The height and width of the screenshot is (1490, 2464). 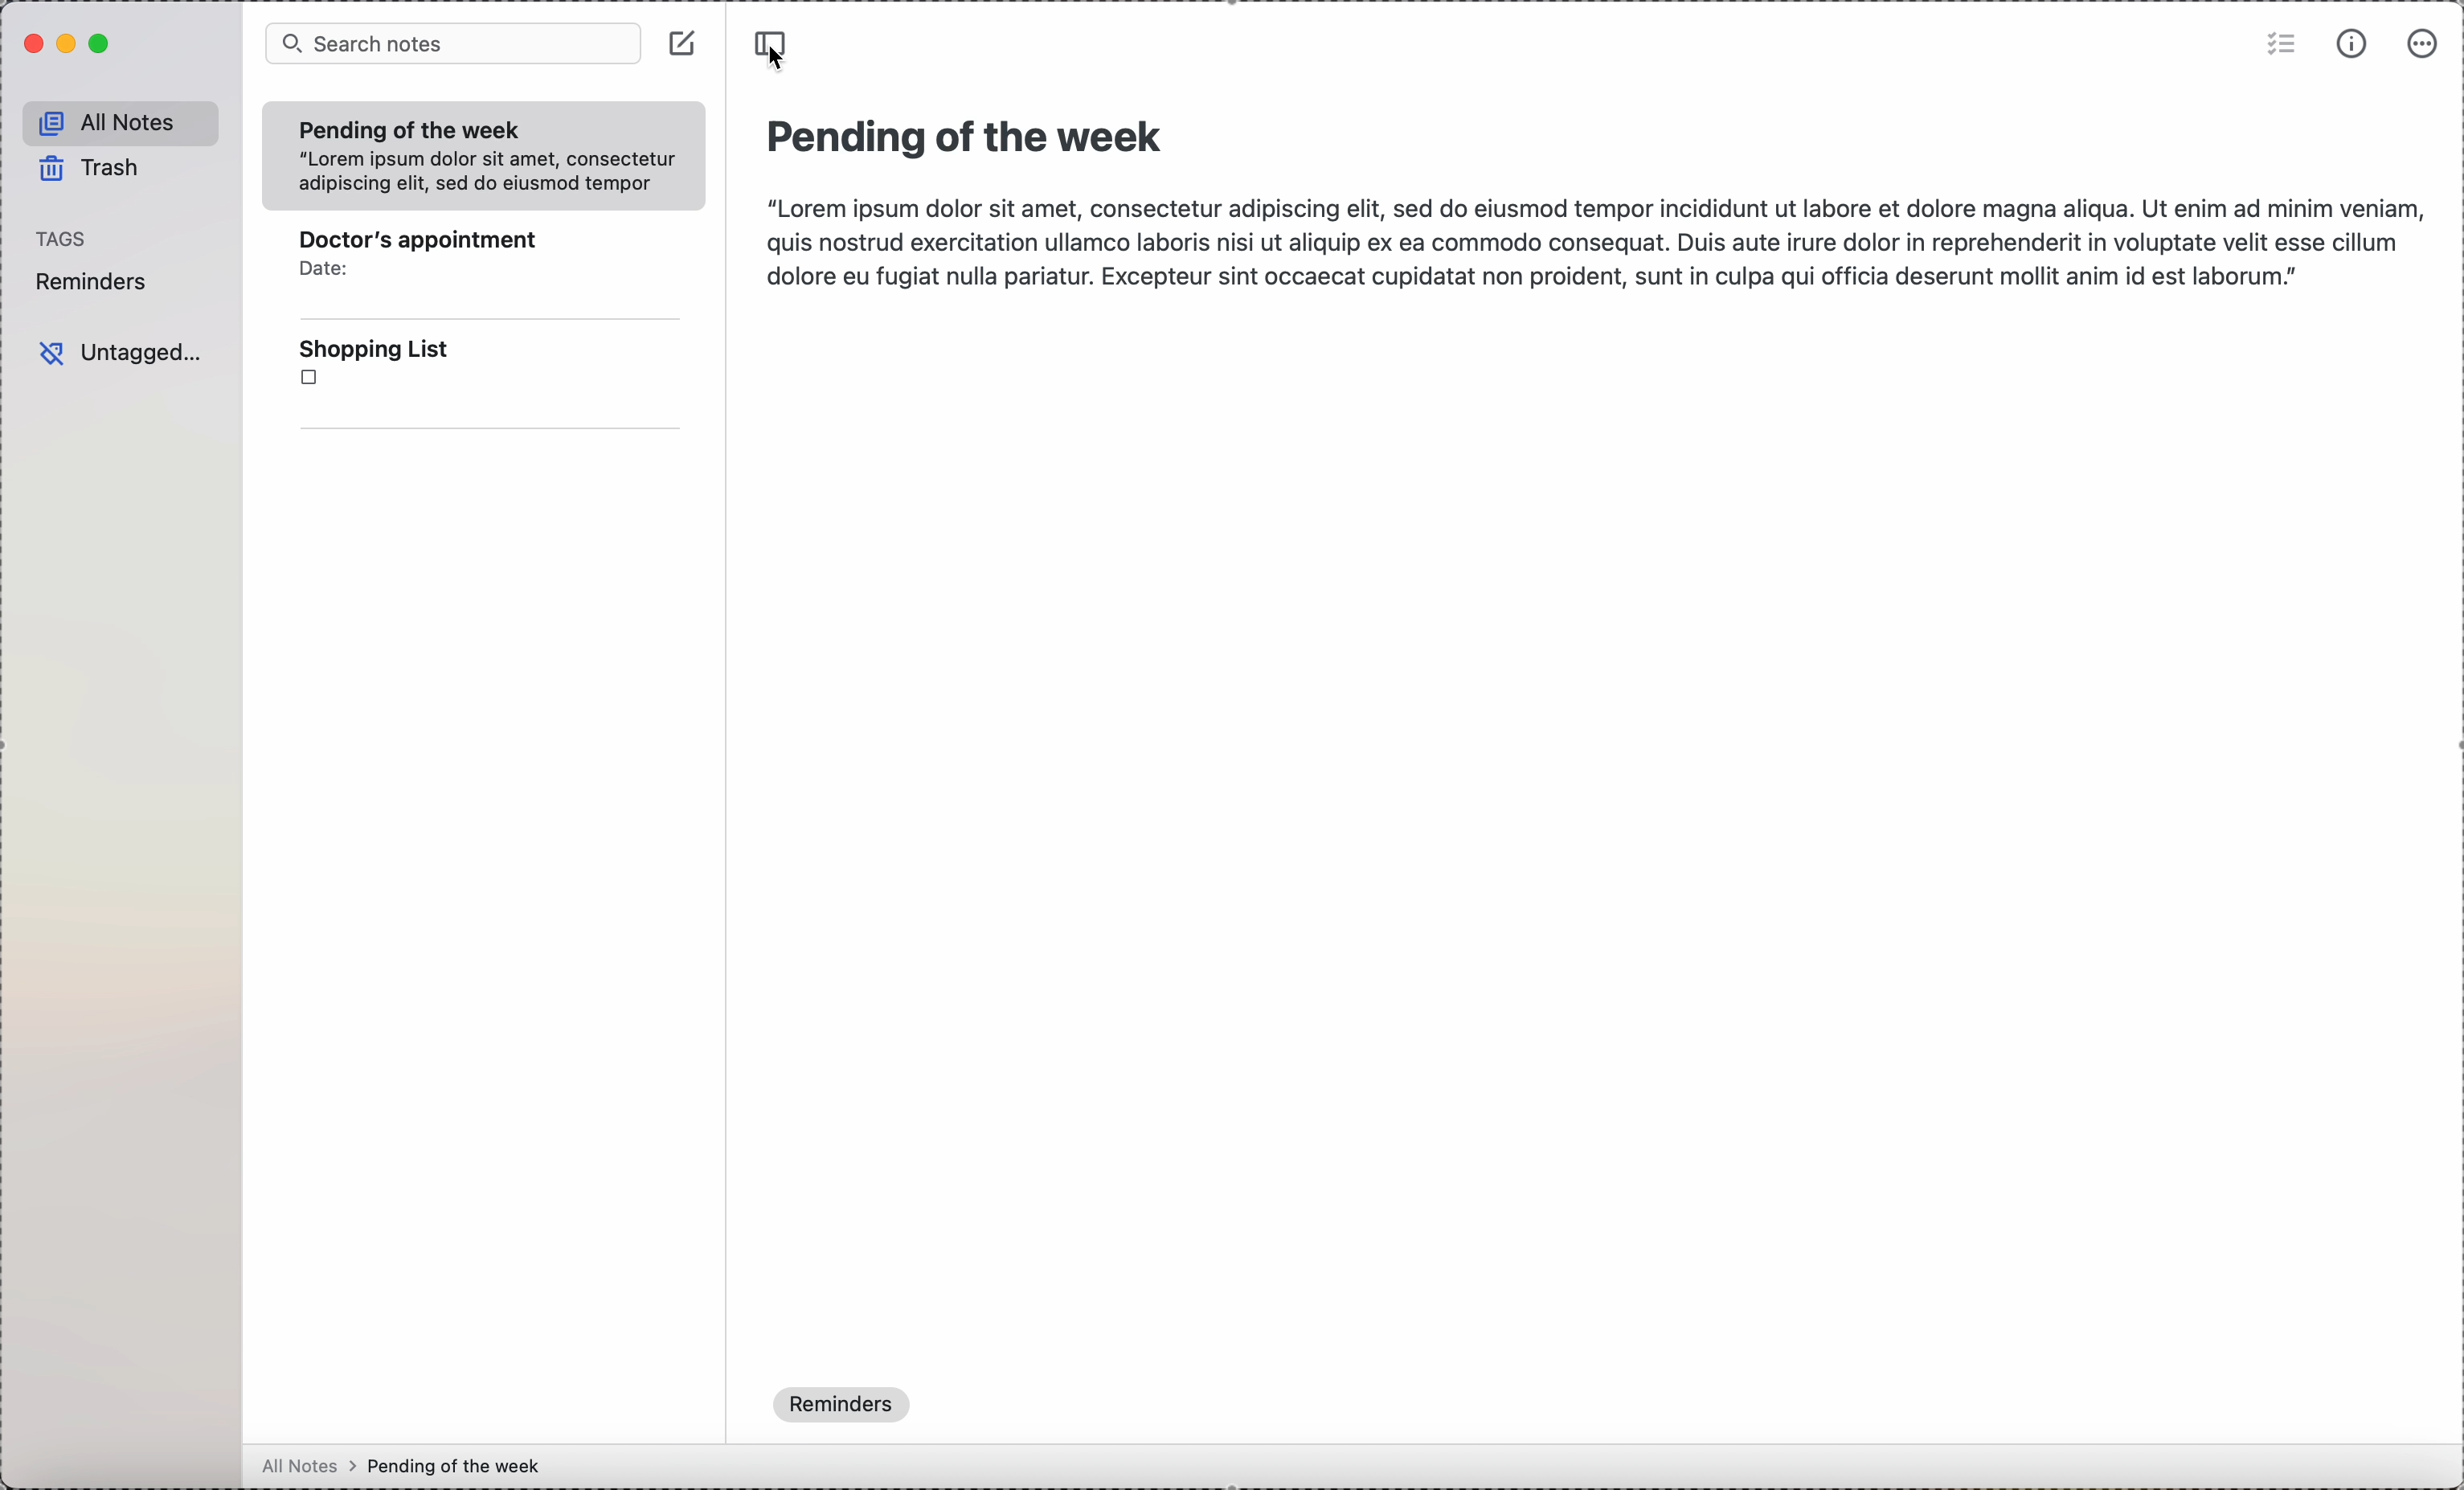 I want to click on more options, so click(x=2424, y=46).